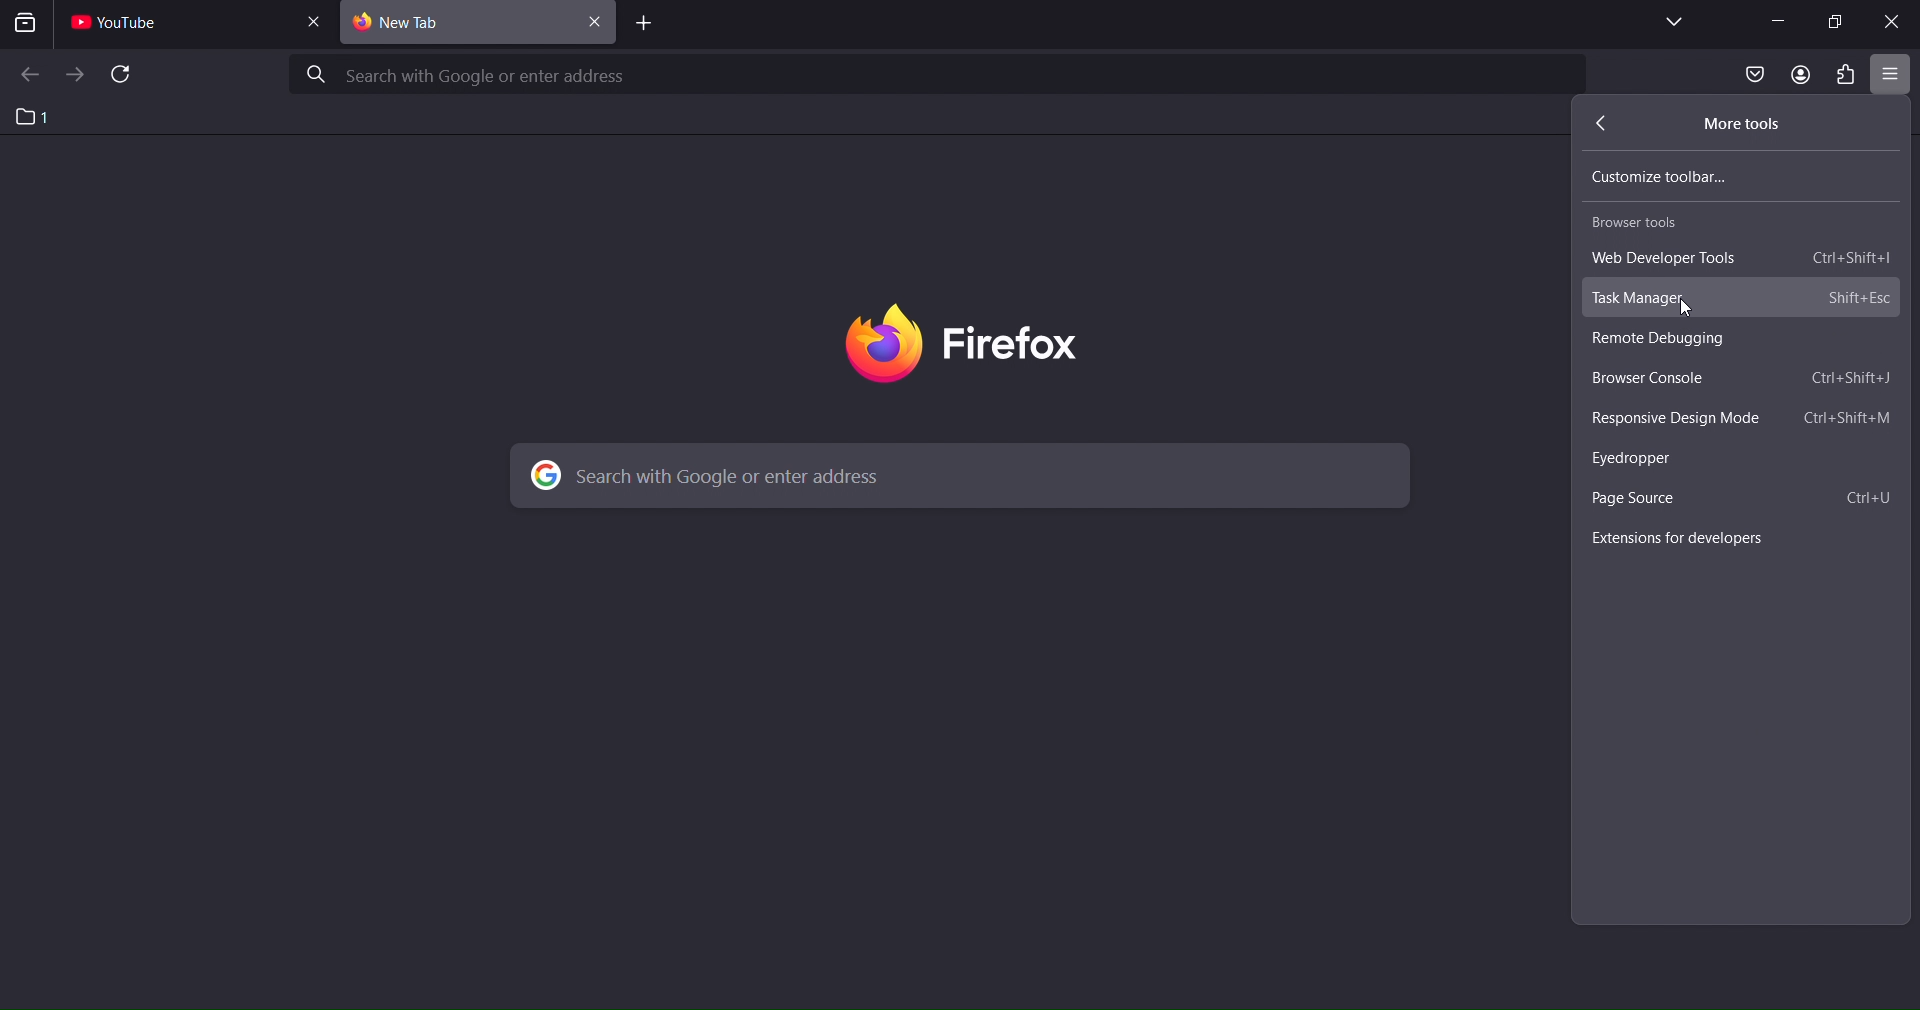  What do you see at coordinates (29, 26) in the screenshot?
I see `search all tabs` at bounding box center [29, 26].